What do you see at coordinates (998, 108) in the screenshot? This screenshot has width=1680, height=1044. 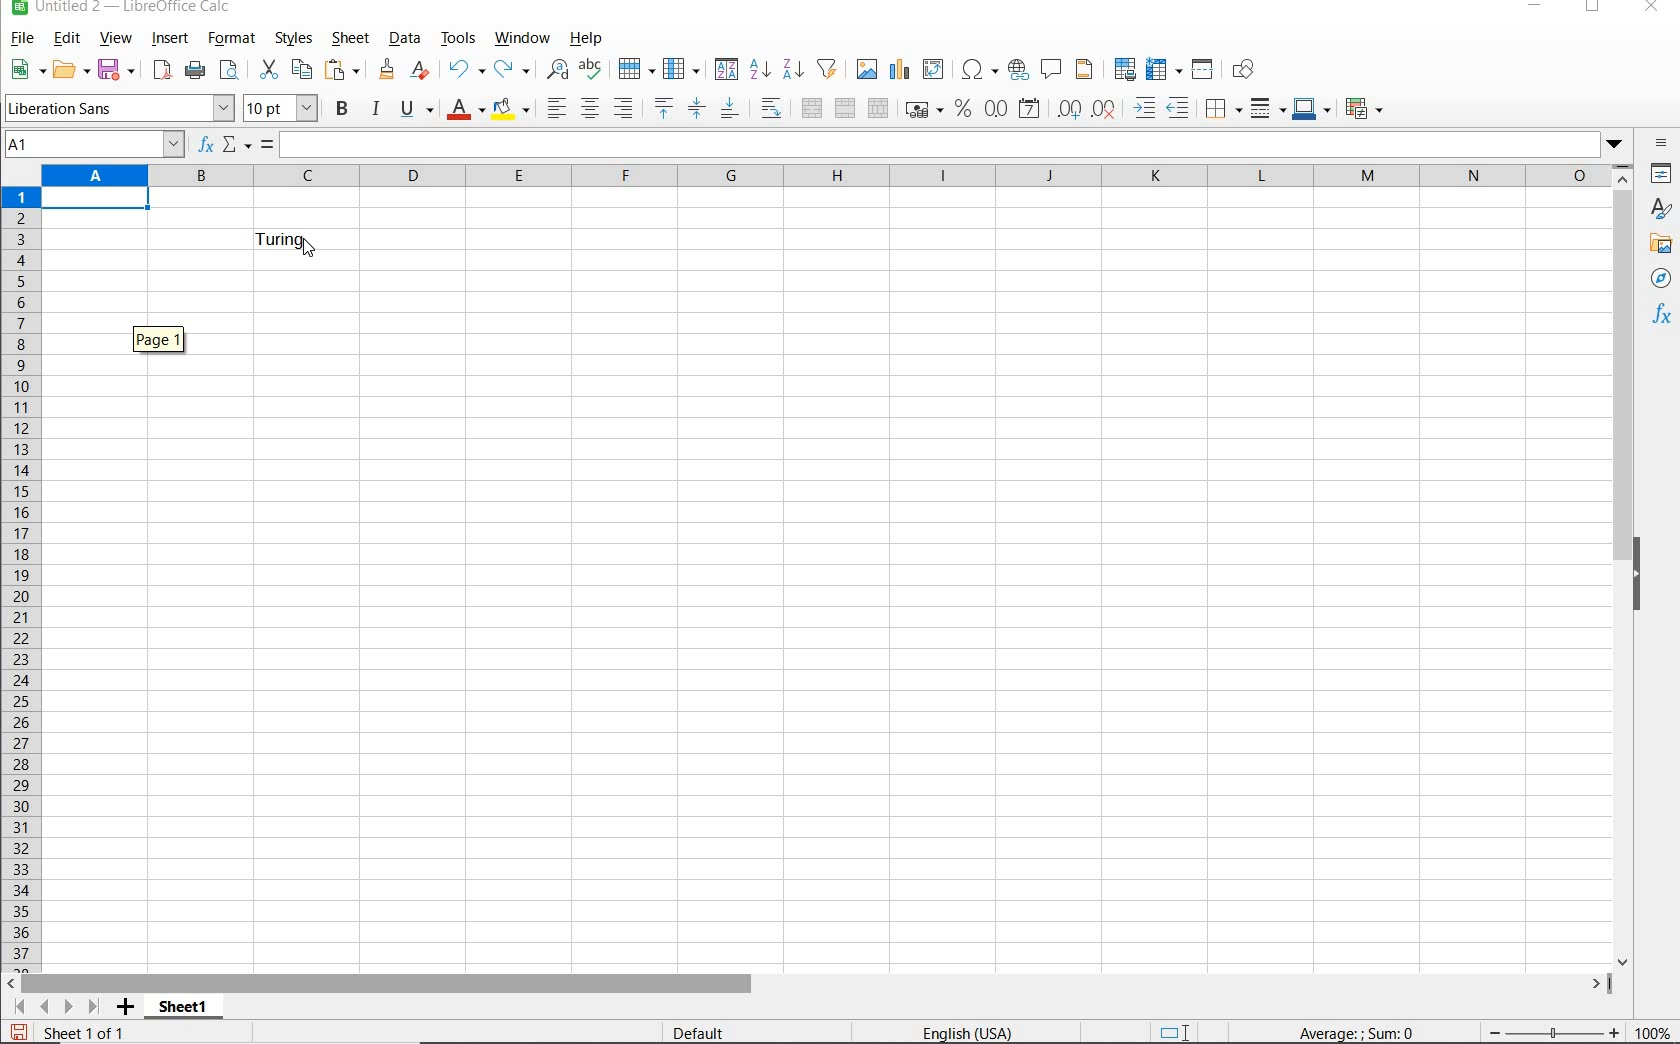 I see `FORMAT AS NUMBER` at bounding box center [998, 108].